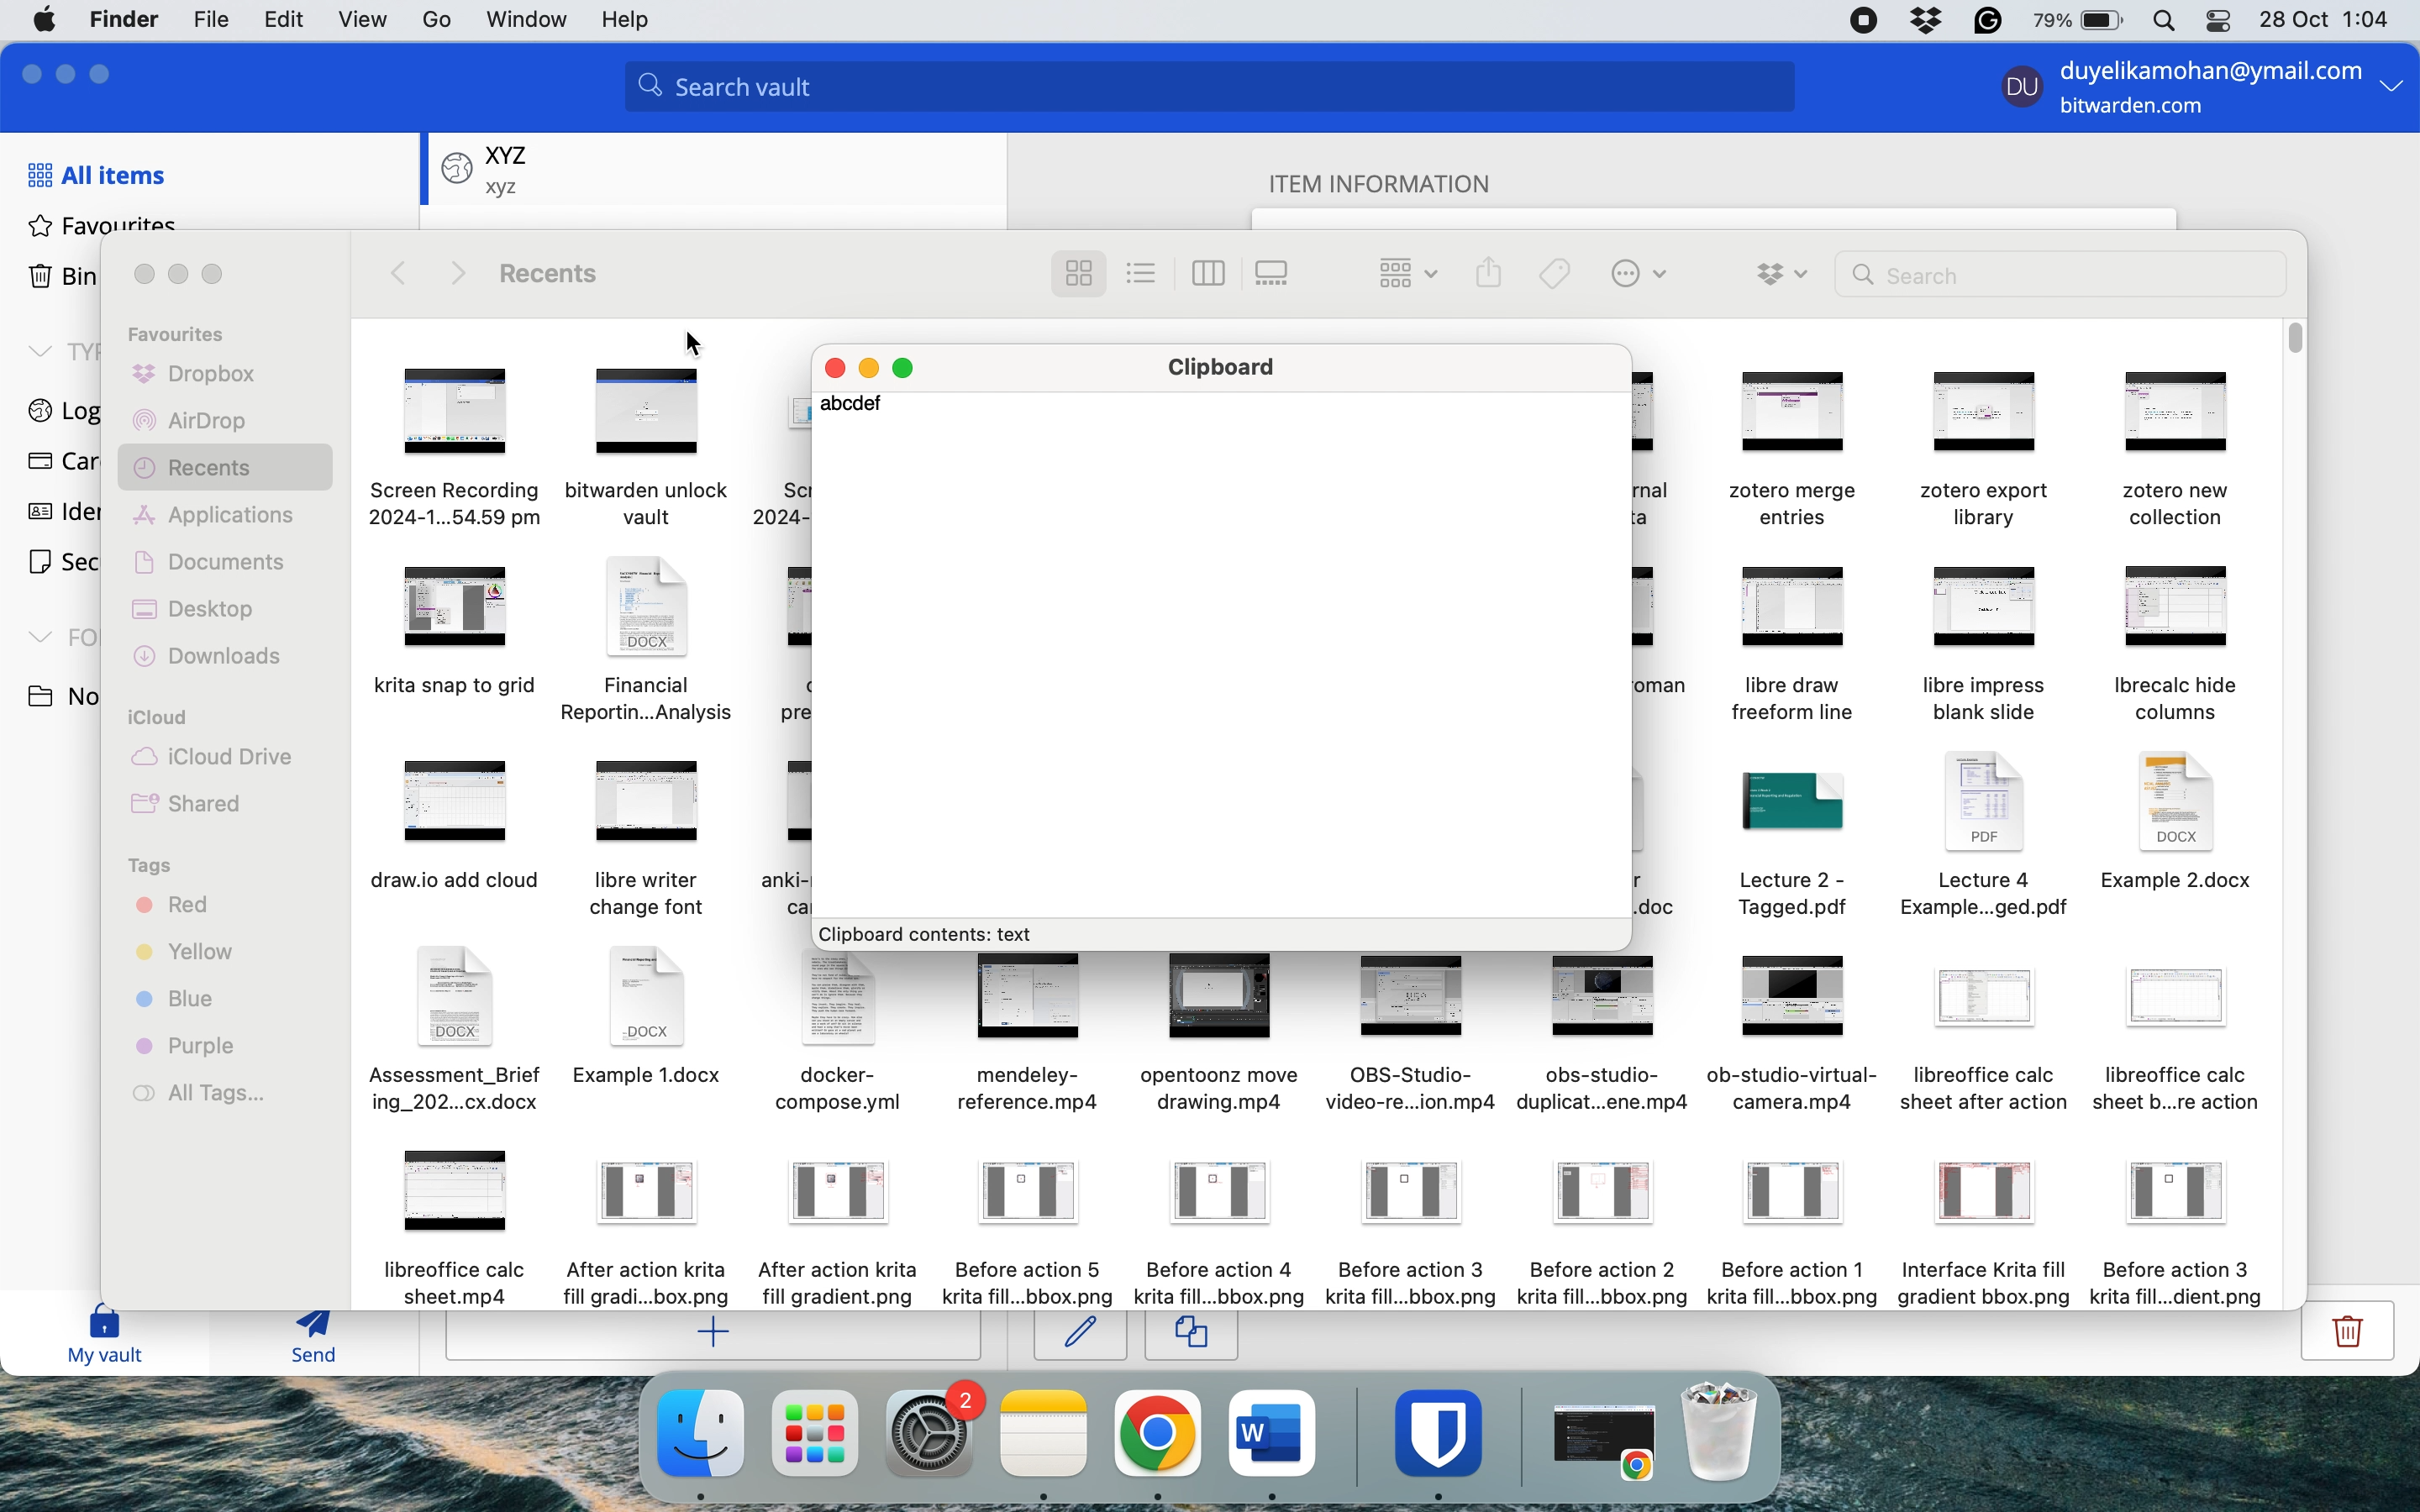 This screenshot has width=2420, height=1512. I want to click on saved password, so click(487, 167).